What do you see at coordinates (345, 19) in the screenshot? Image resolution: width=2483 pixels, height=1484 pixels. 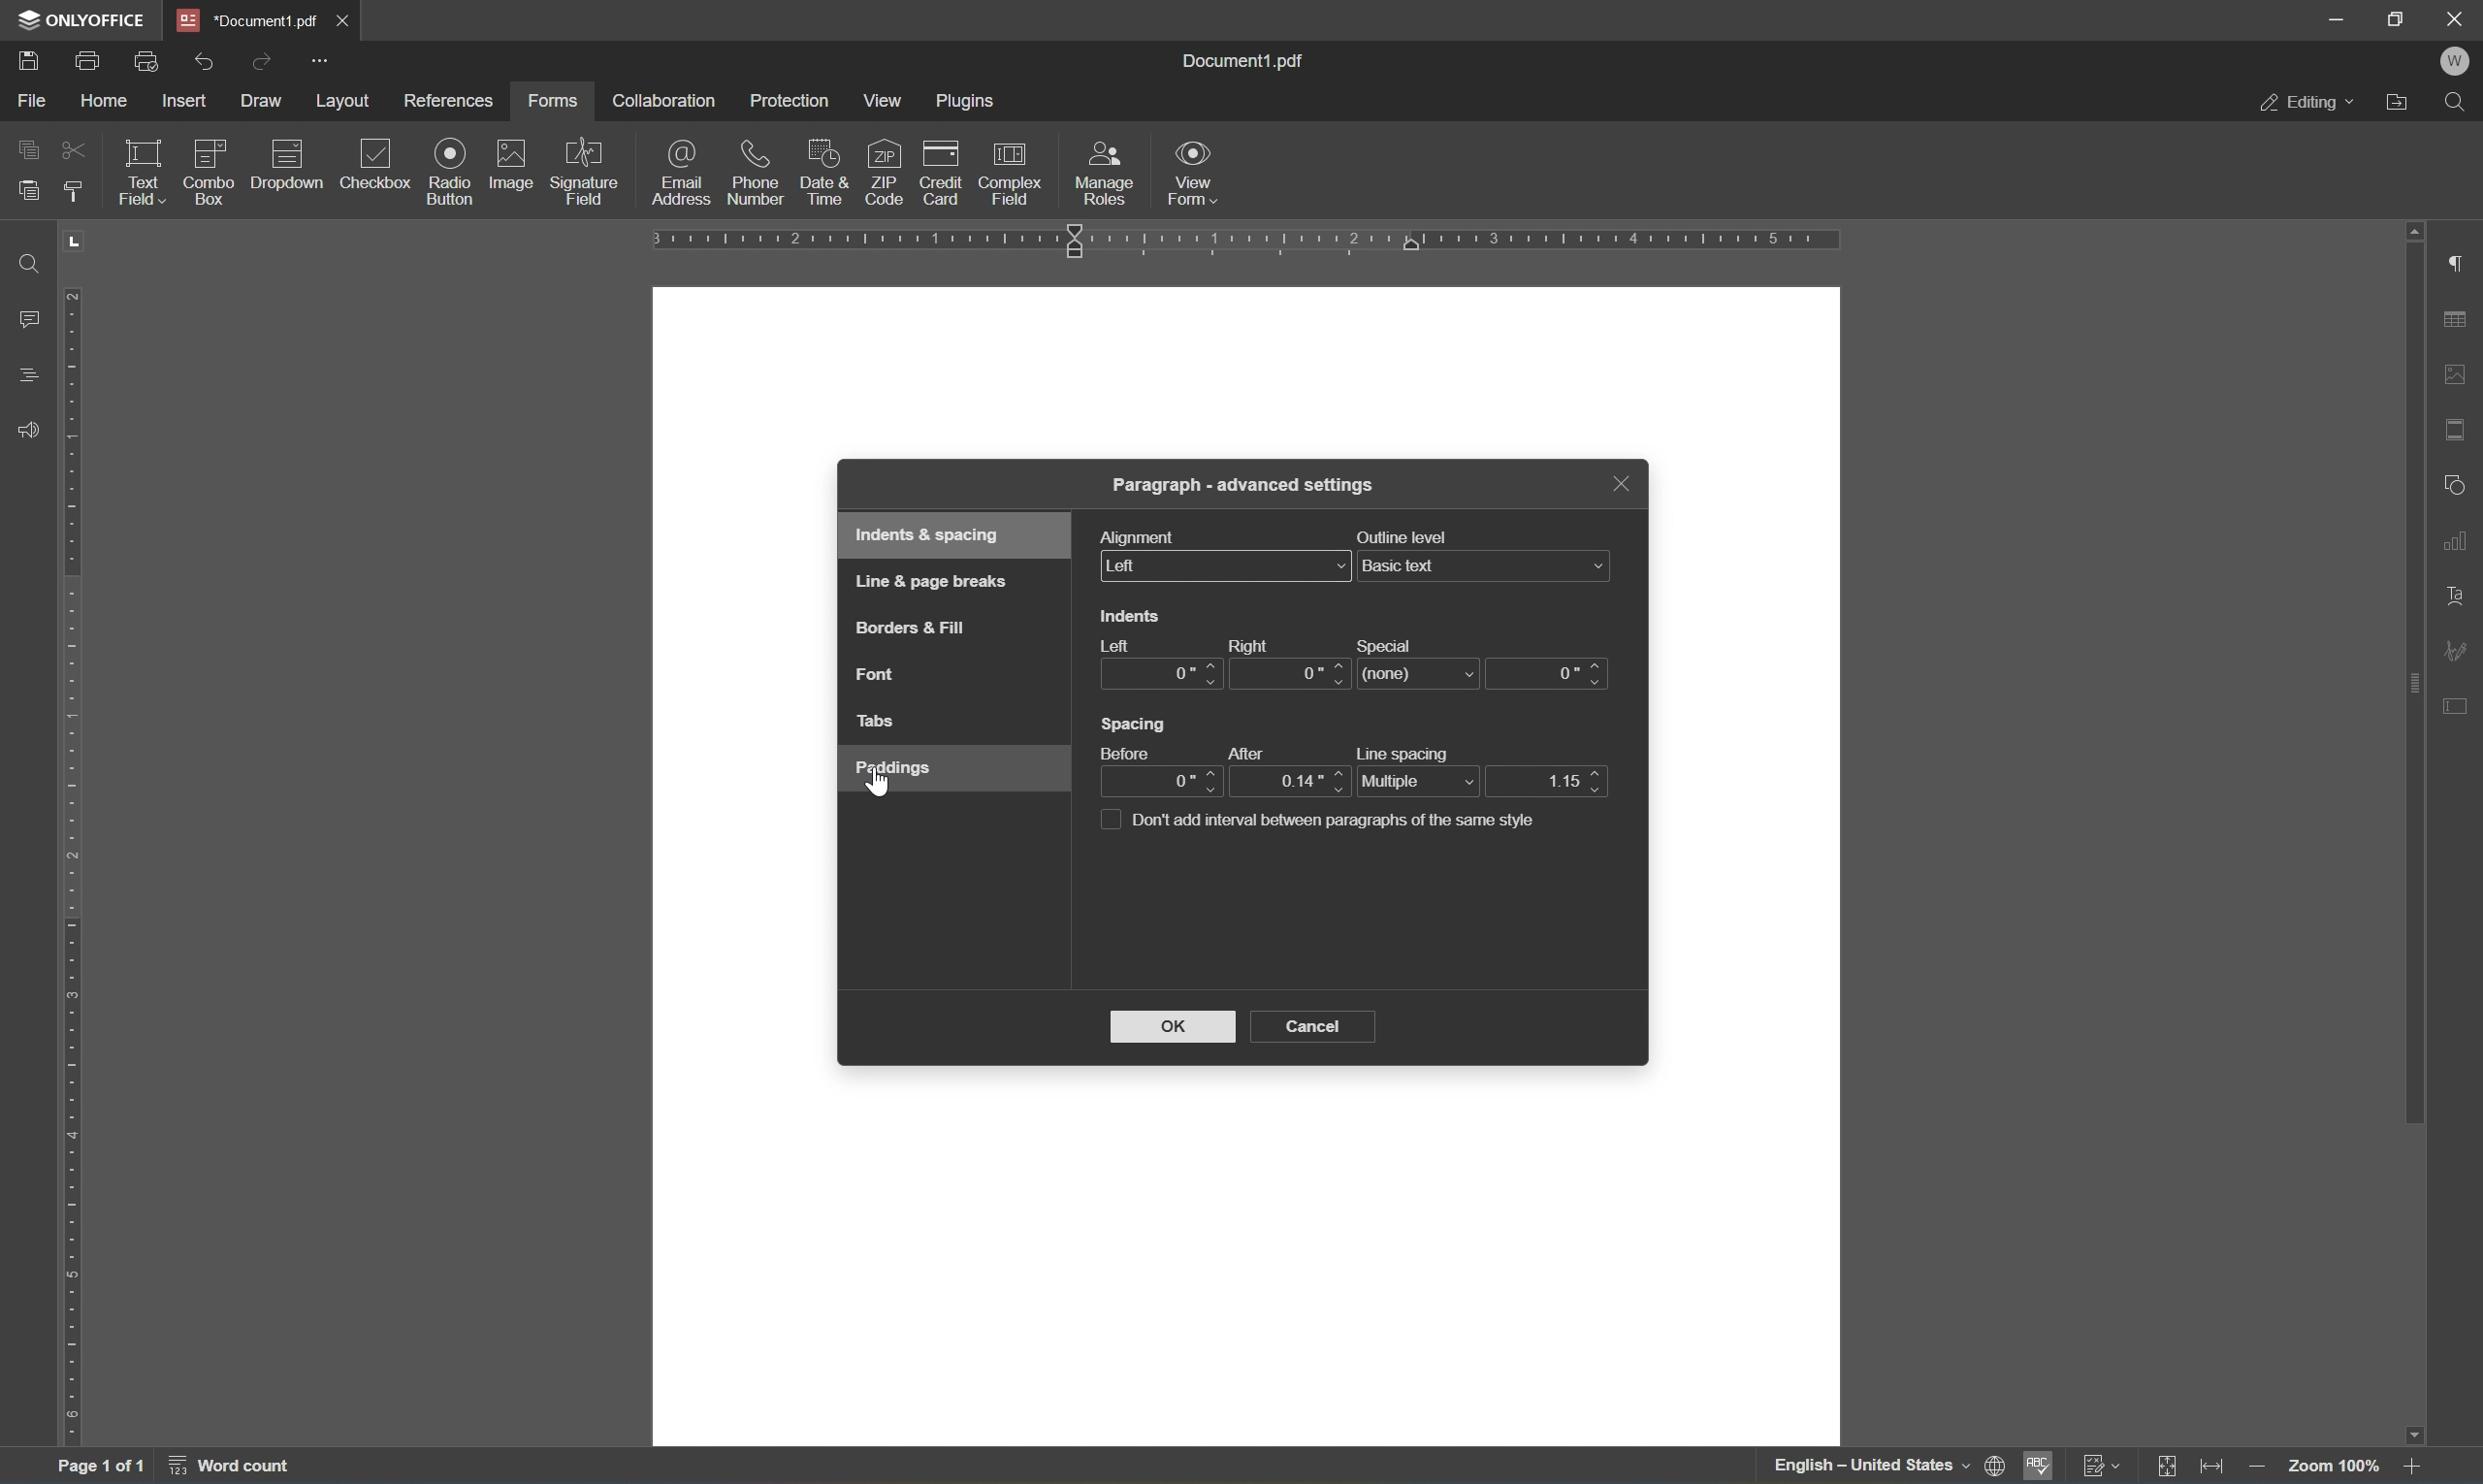 I see `close` at bounding box center [345, 19].